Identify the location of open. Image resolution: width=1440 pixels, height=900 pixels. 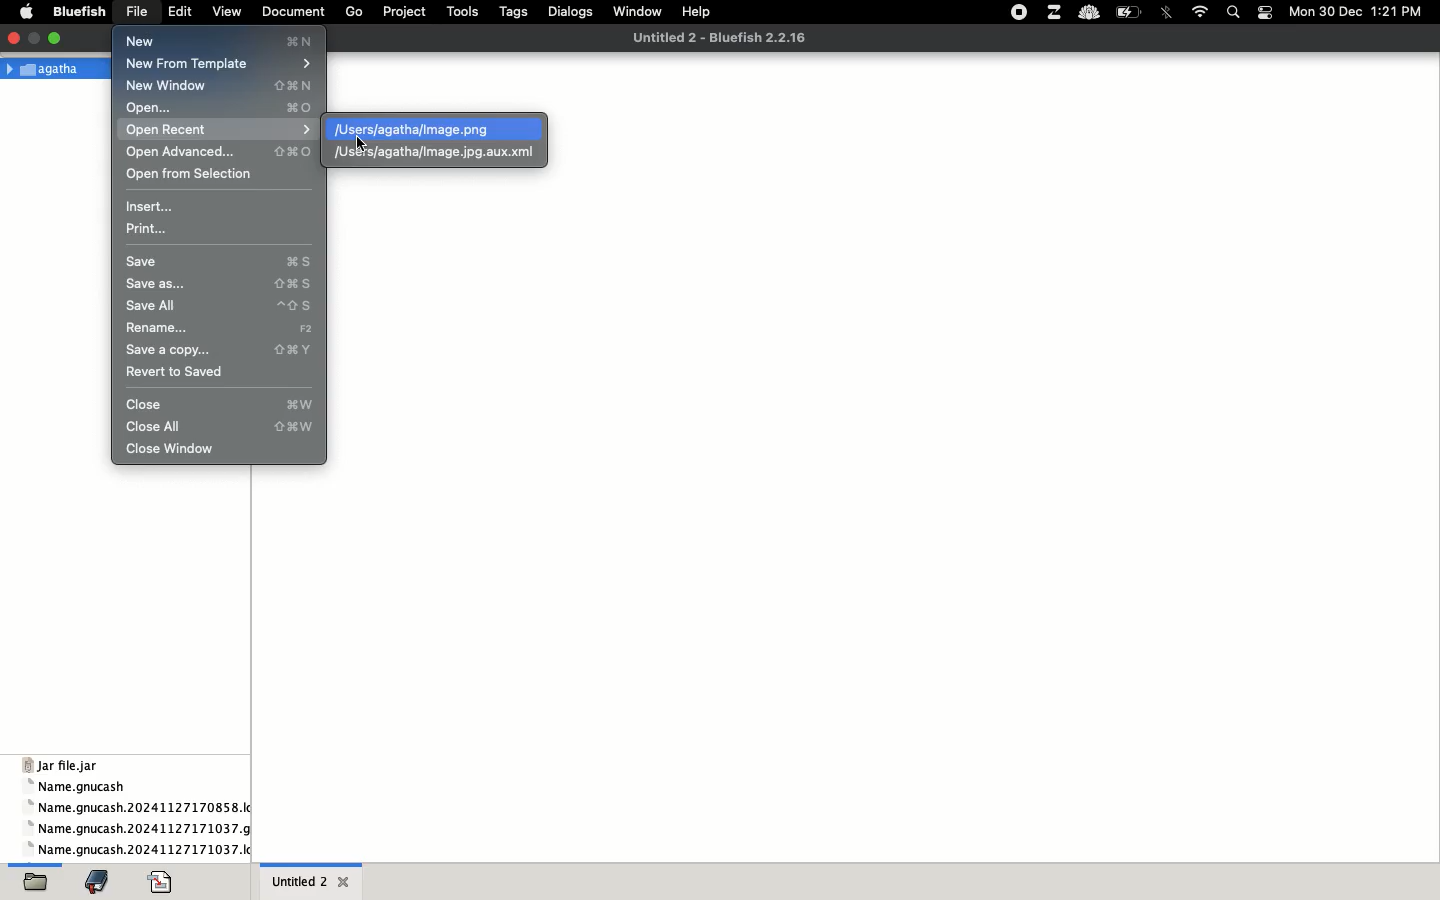
(223, 108).